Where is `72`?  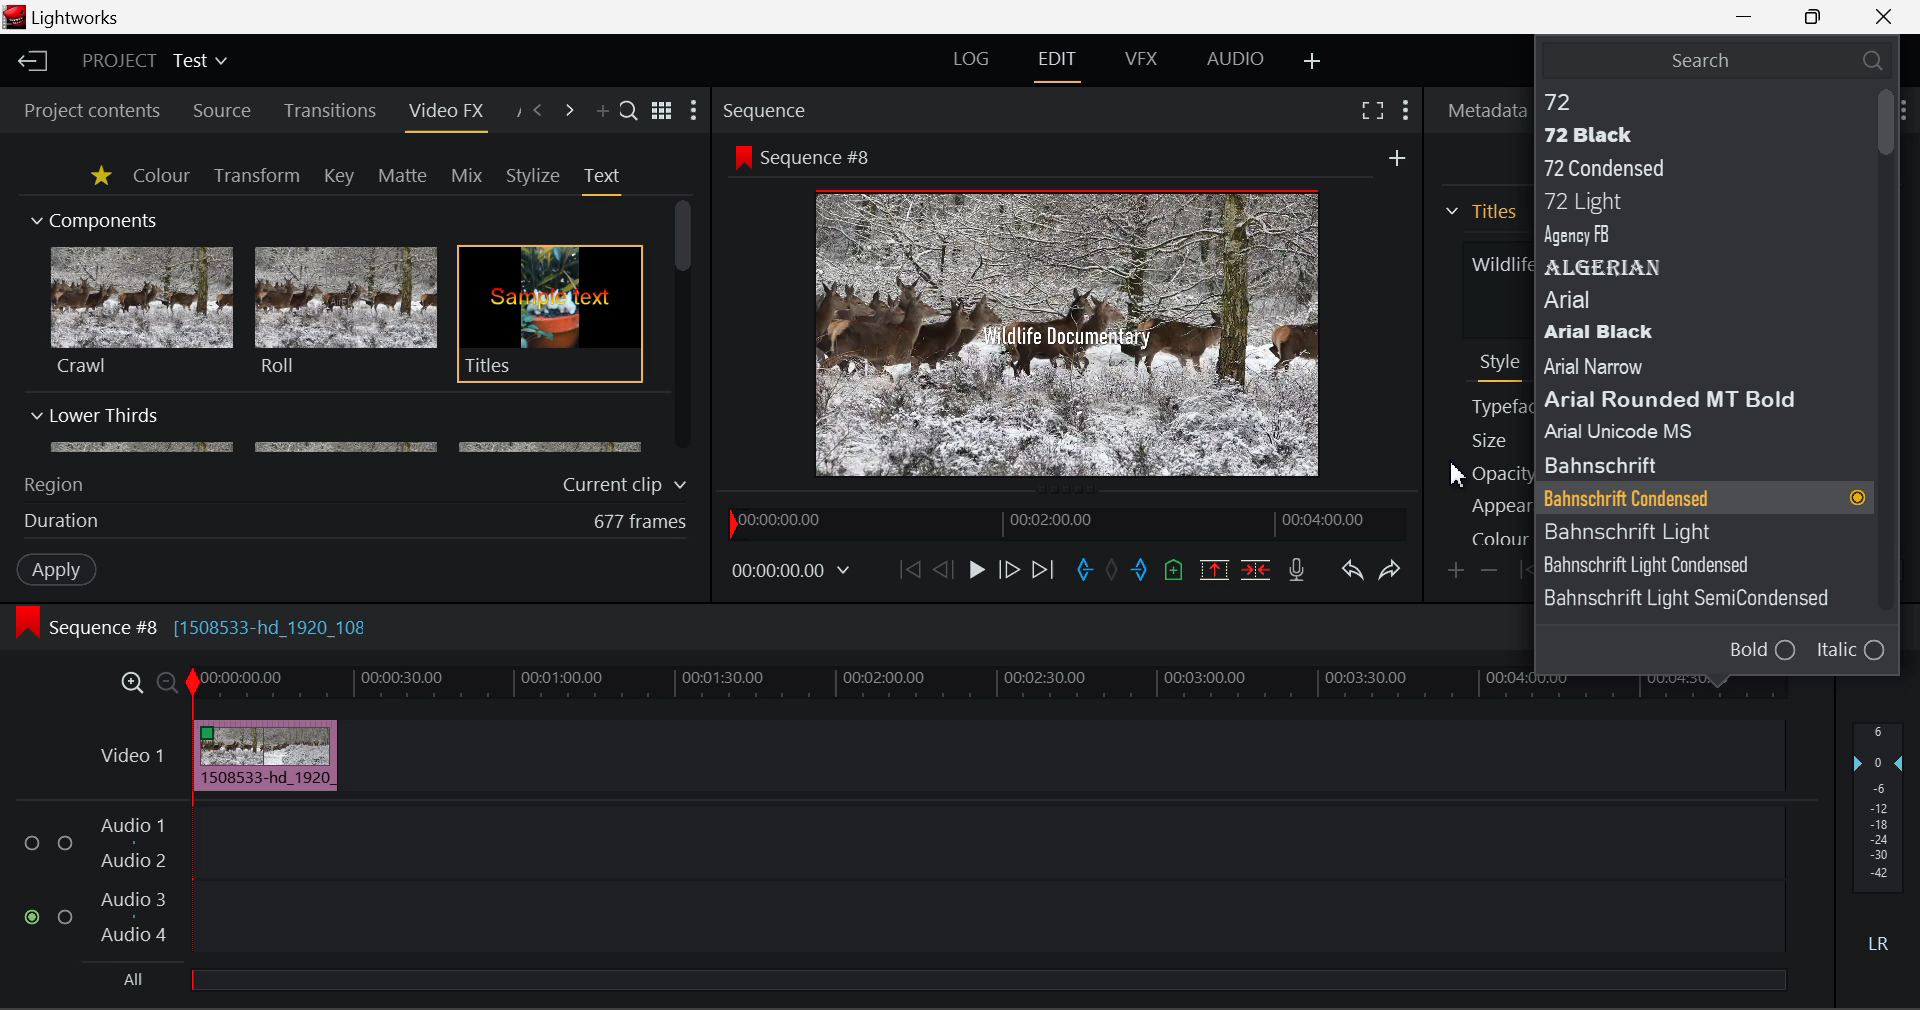 72 is located at coordinates (1688, 100).